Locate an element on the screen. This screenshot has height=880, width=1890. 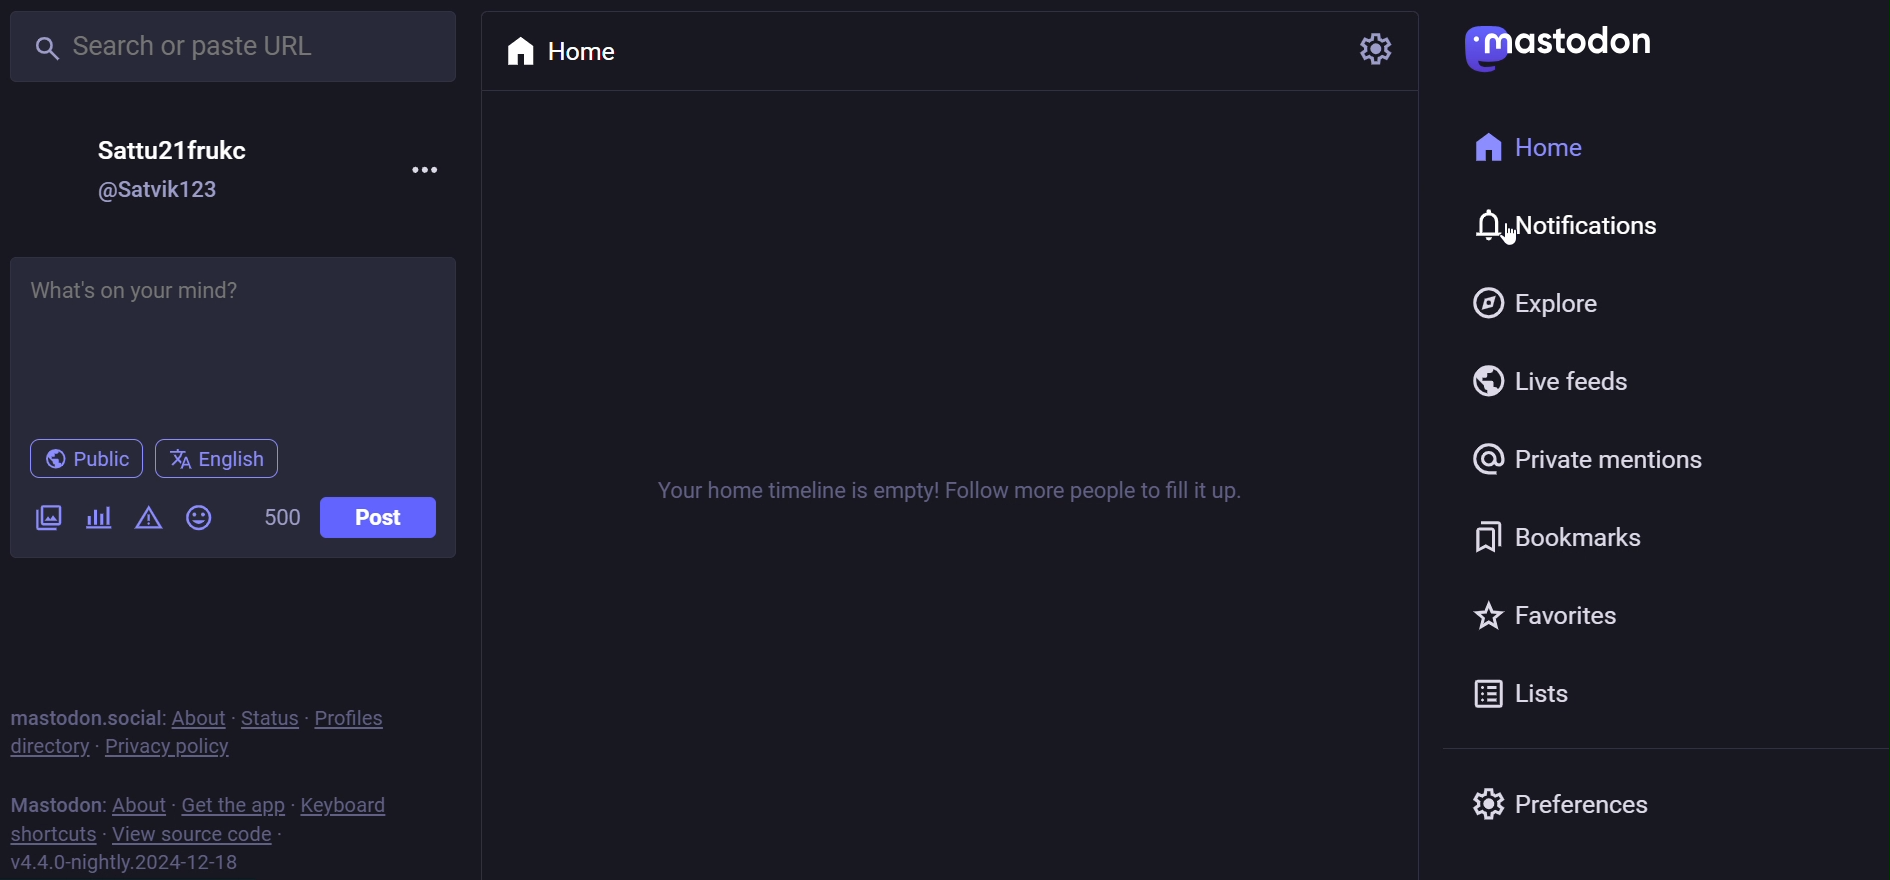
profiles is located at coordinates (364, 714).